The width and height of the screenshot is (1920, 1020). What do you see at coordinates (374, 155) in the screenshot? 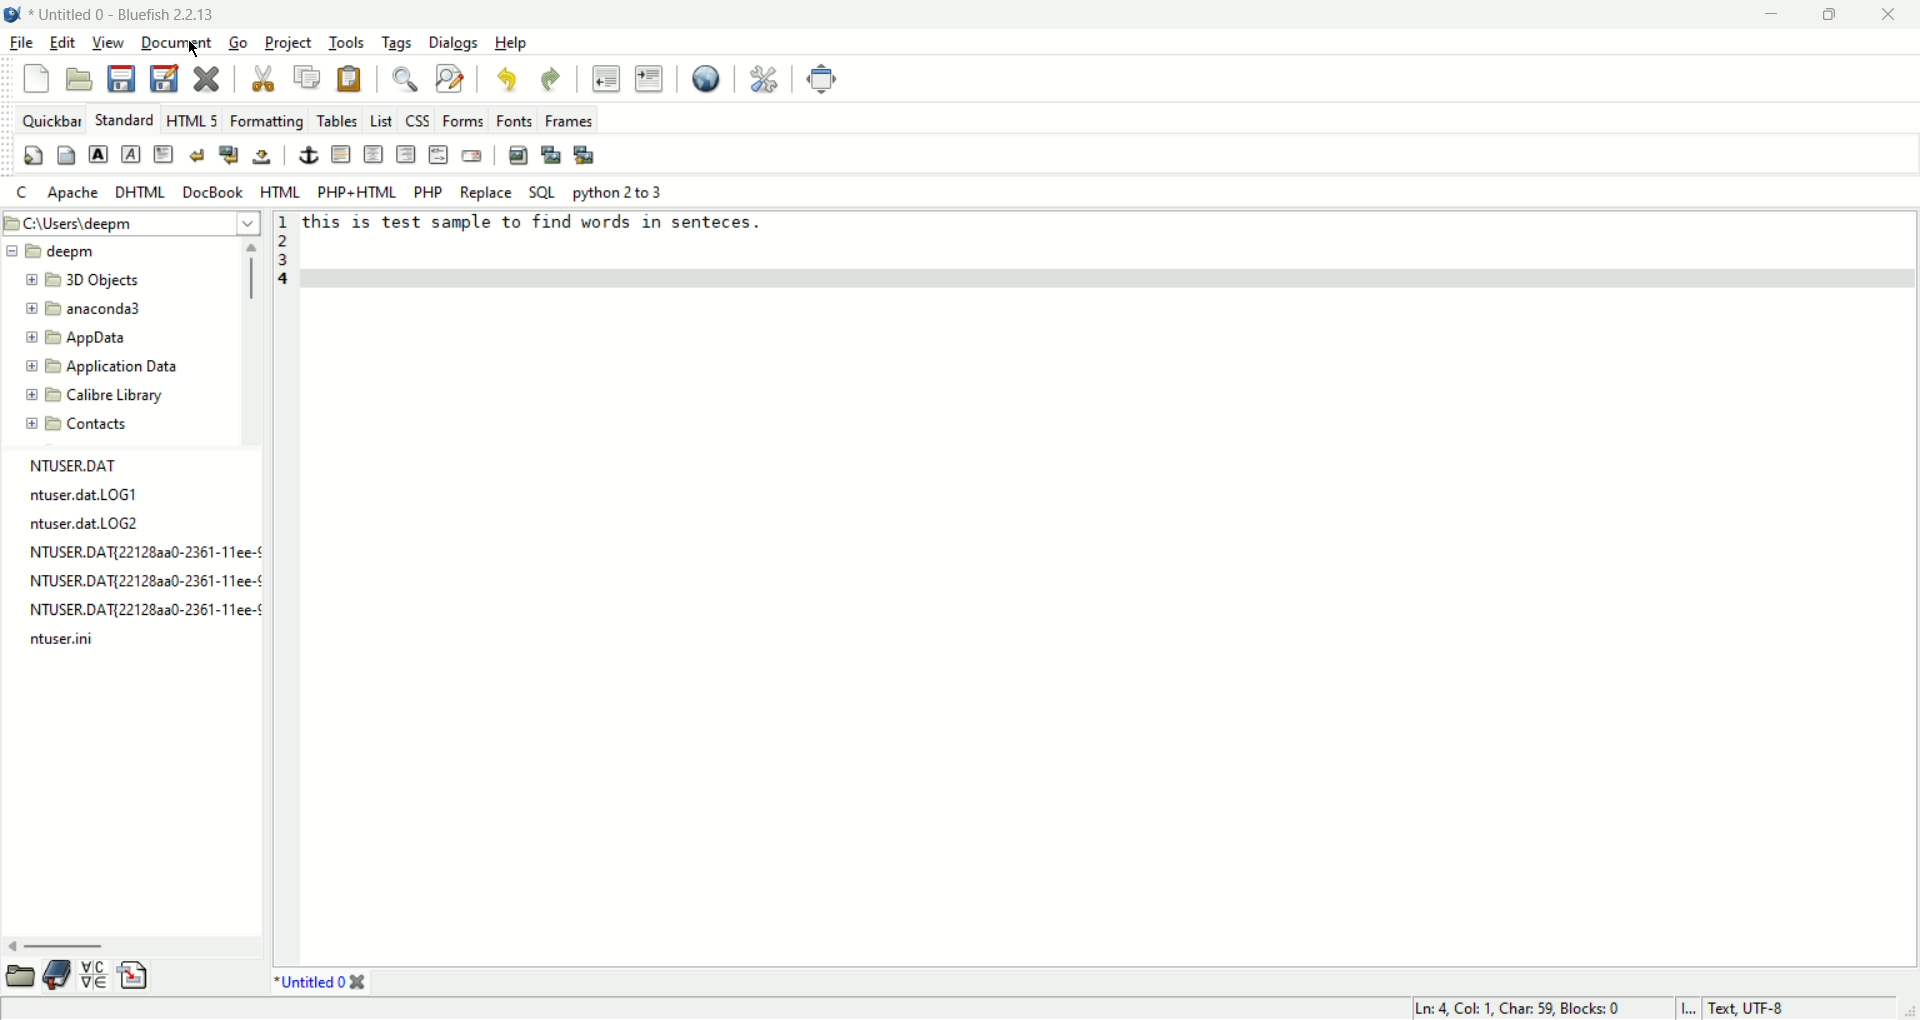
I see `center` at bounding box center [374, 155].